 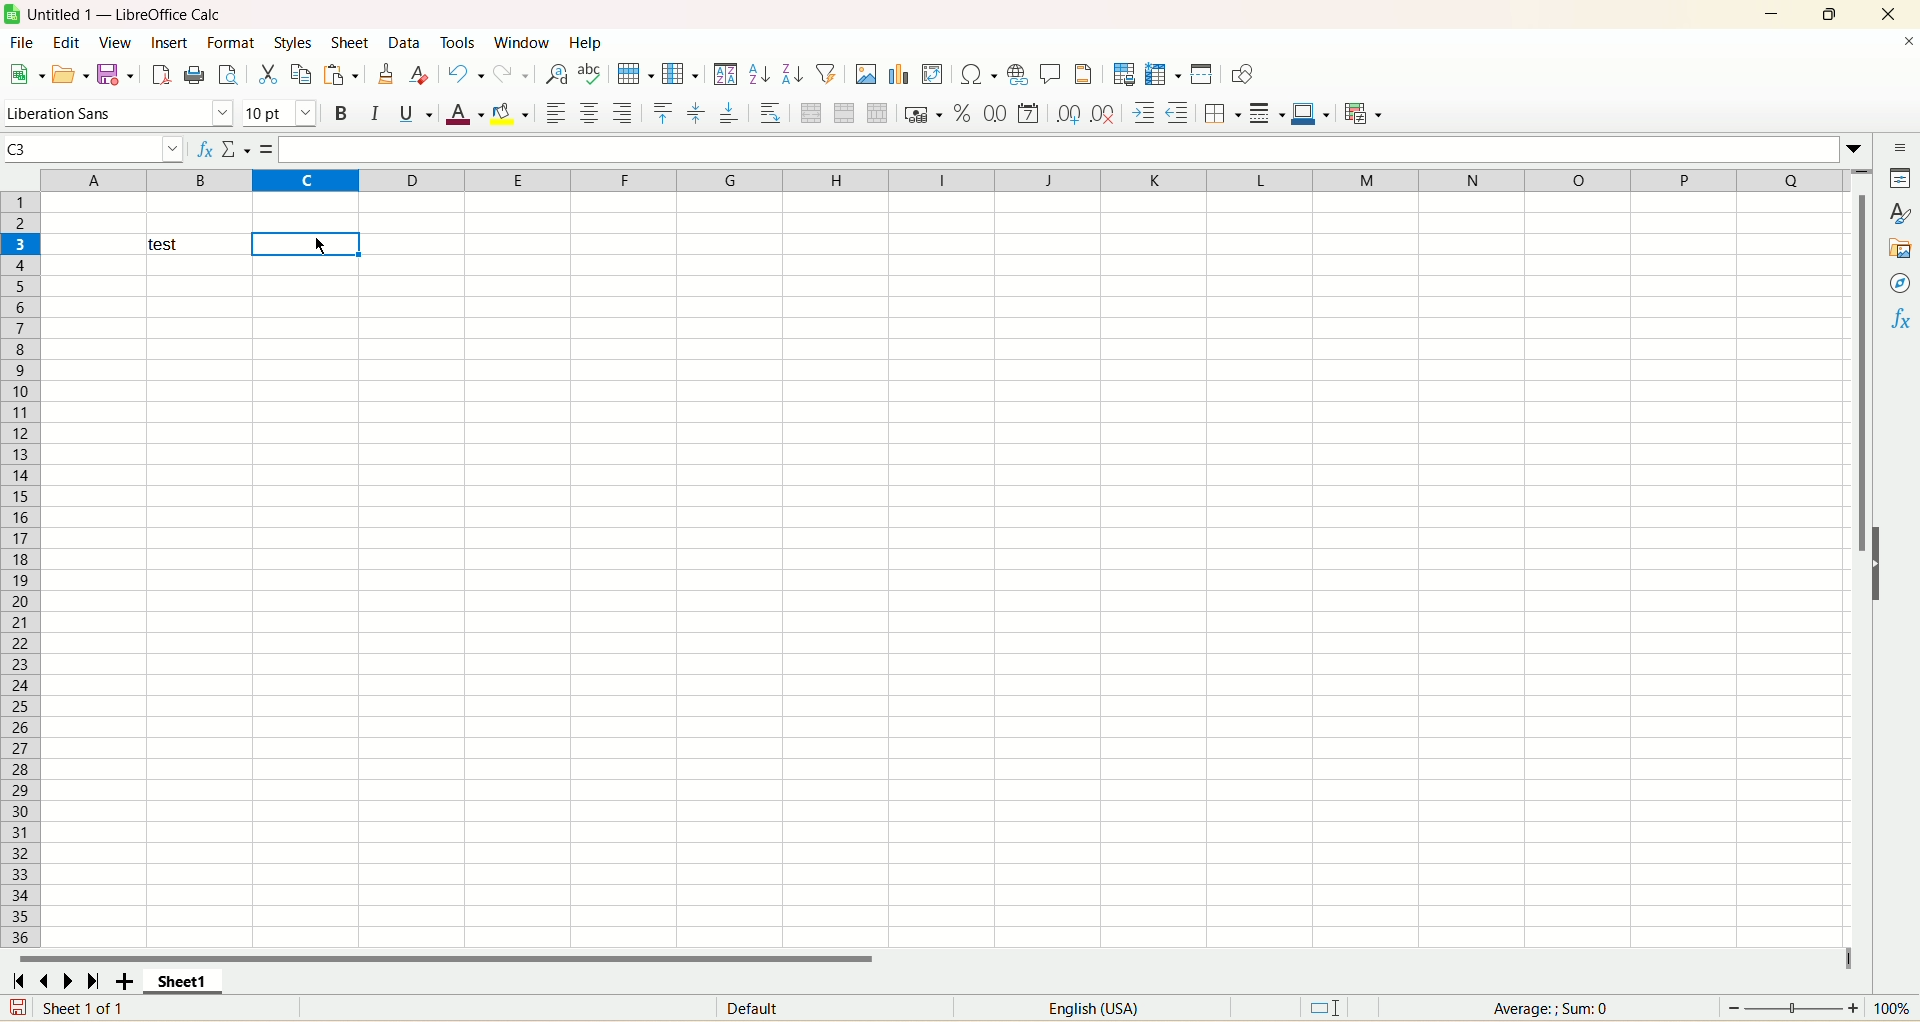 What do you see at coordinates (1143, 113) in the screenshot?
I see `Increase indent` at bounding box center [1143, 113].